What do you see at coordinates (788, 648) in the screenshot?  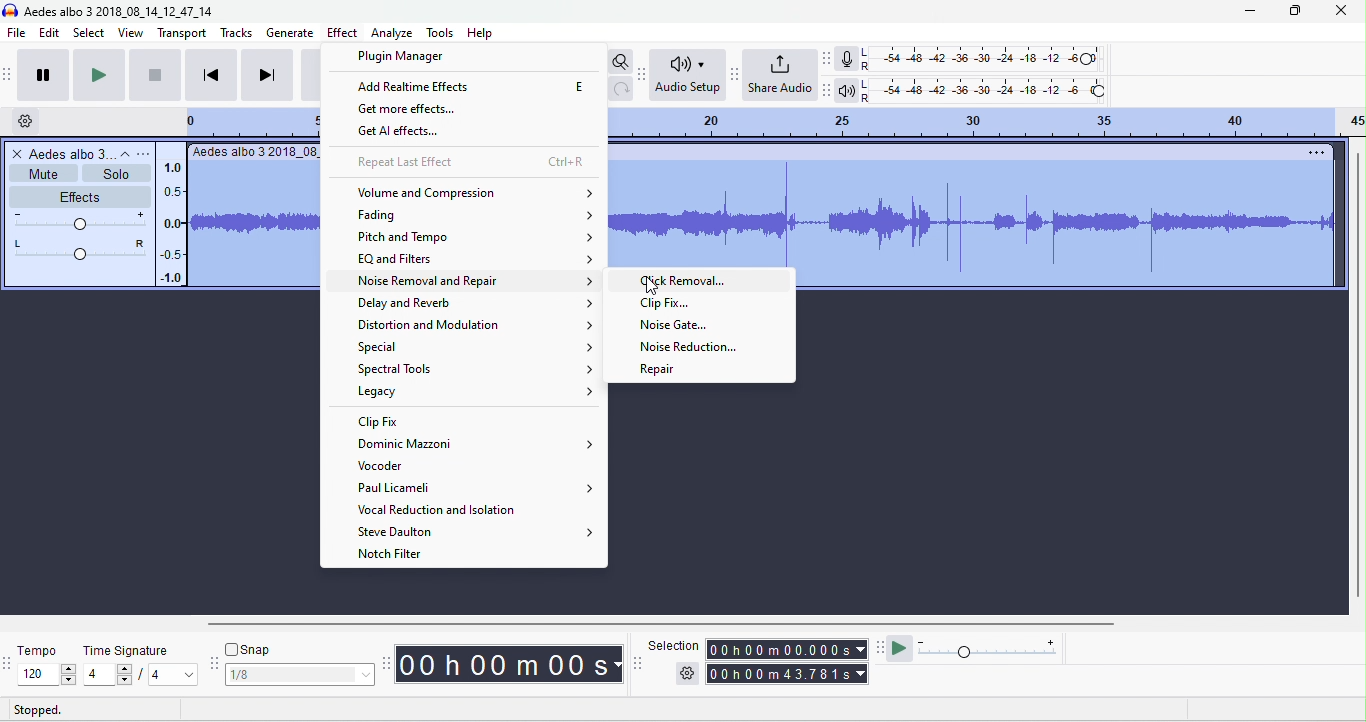 I see `selection time` at bounding box center [788, 648].